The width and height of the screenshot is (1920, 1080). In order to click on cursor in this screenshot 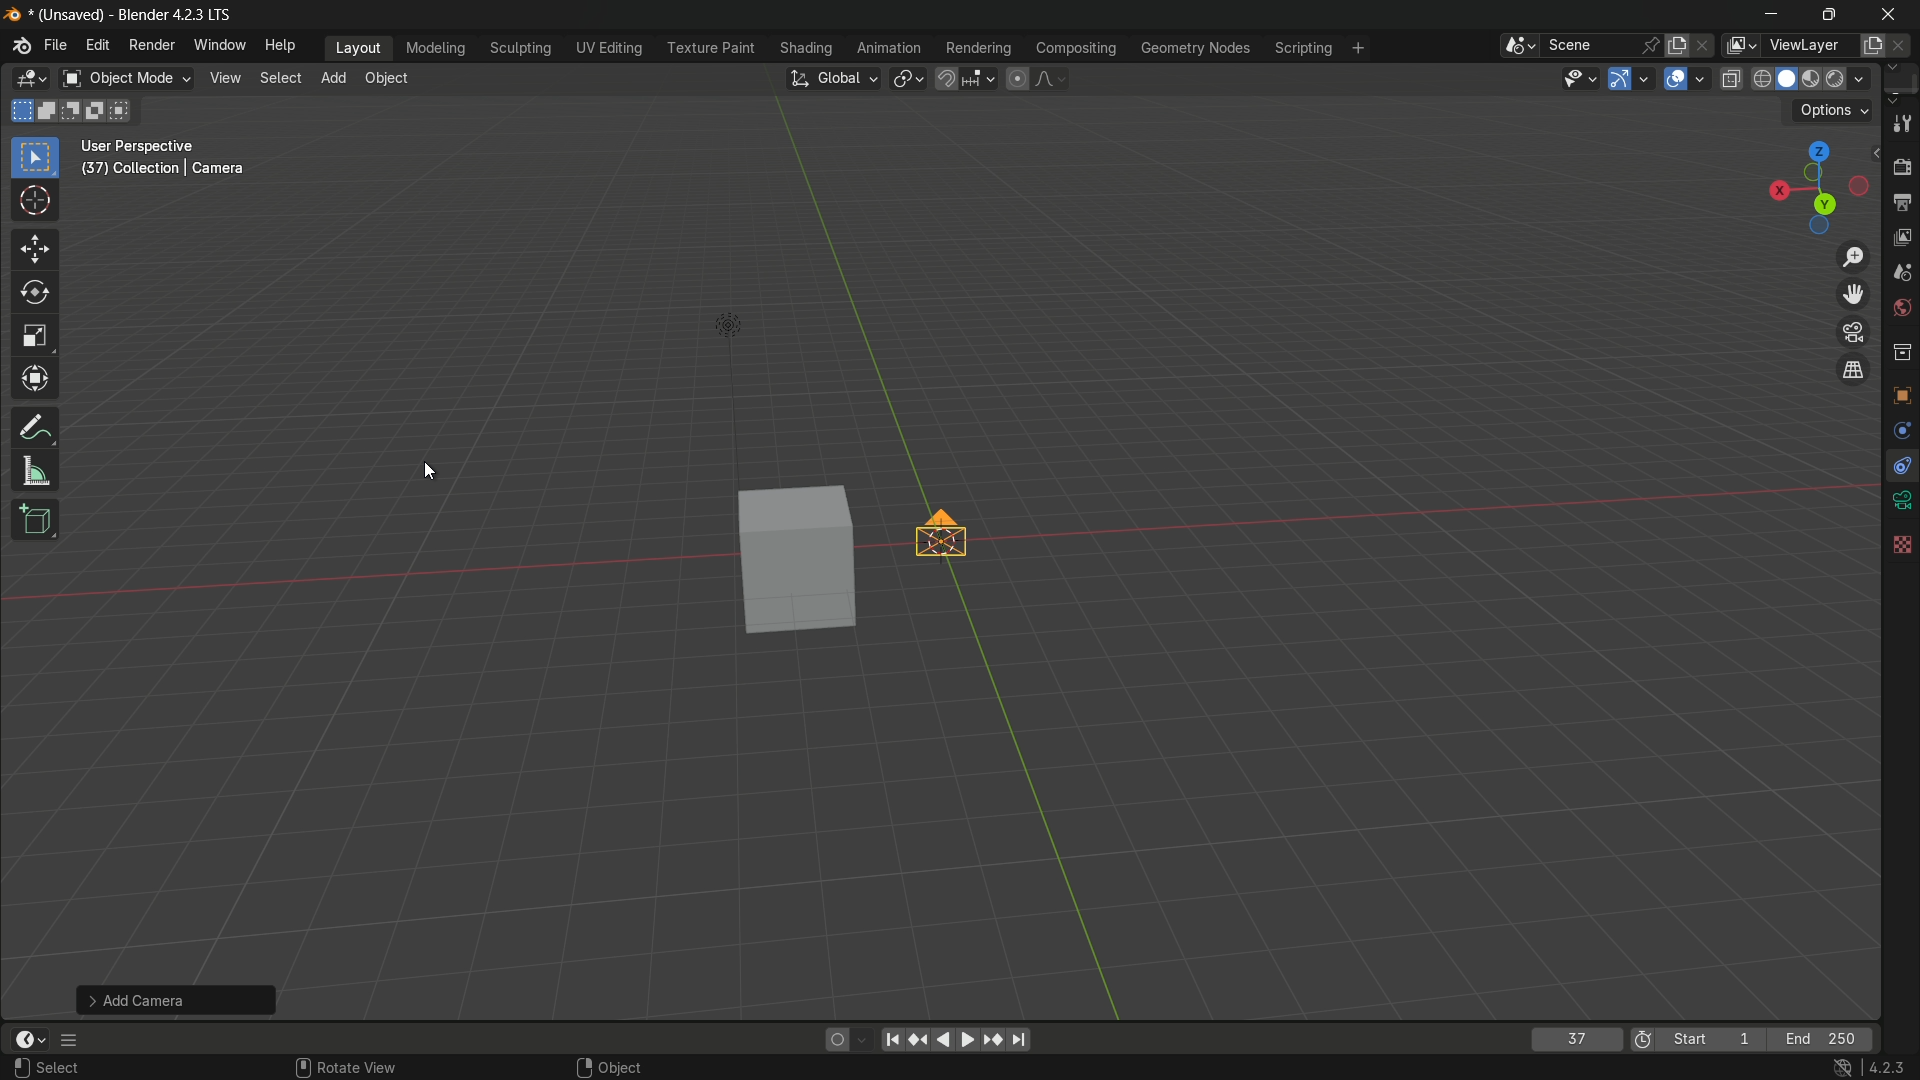, I will do `click(429, 464)`.